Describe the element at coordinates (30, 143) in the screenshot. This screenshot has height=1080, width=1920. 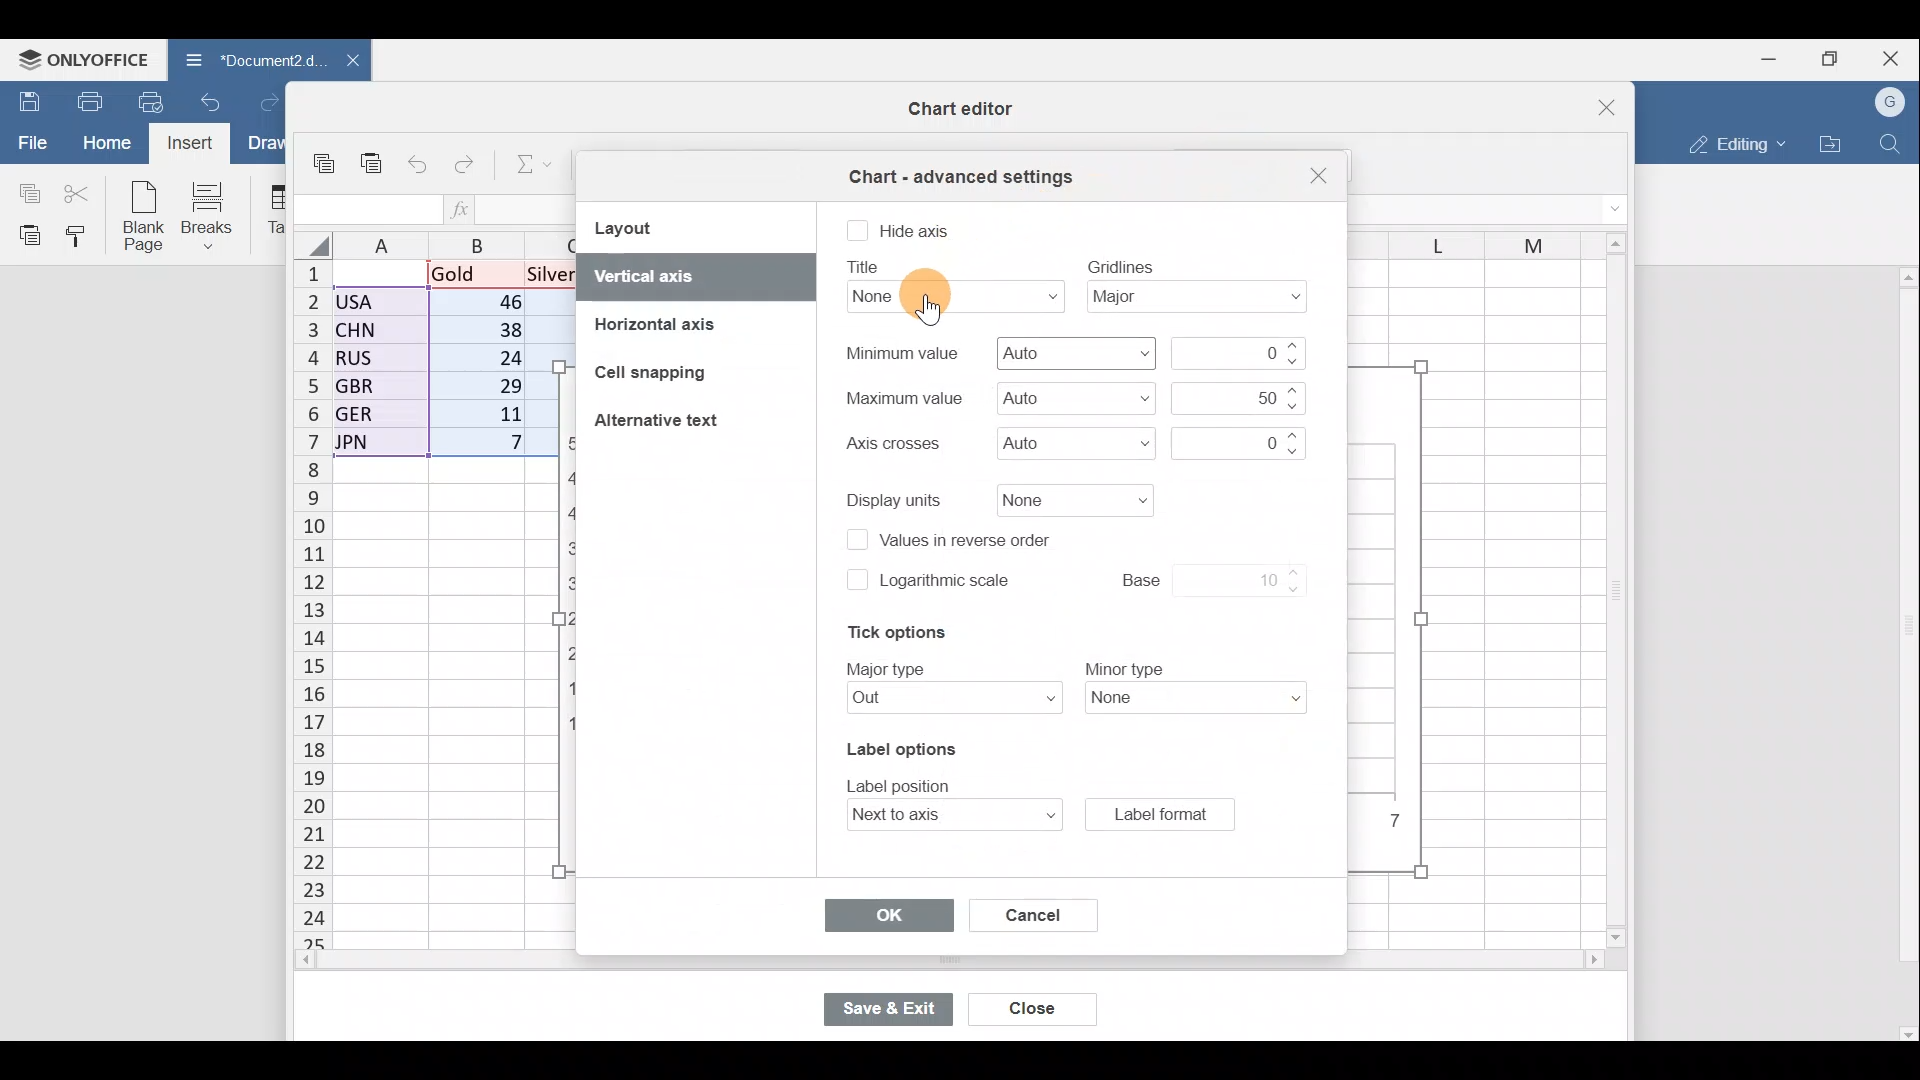
I see `File` at that location.